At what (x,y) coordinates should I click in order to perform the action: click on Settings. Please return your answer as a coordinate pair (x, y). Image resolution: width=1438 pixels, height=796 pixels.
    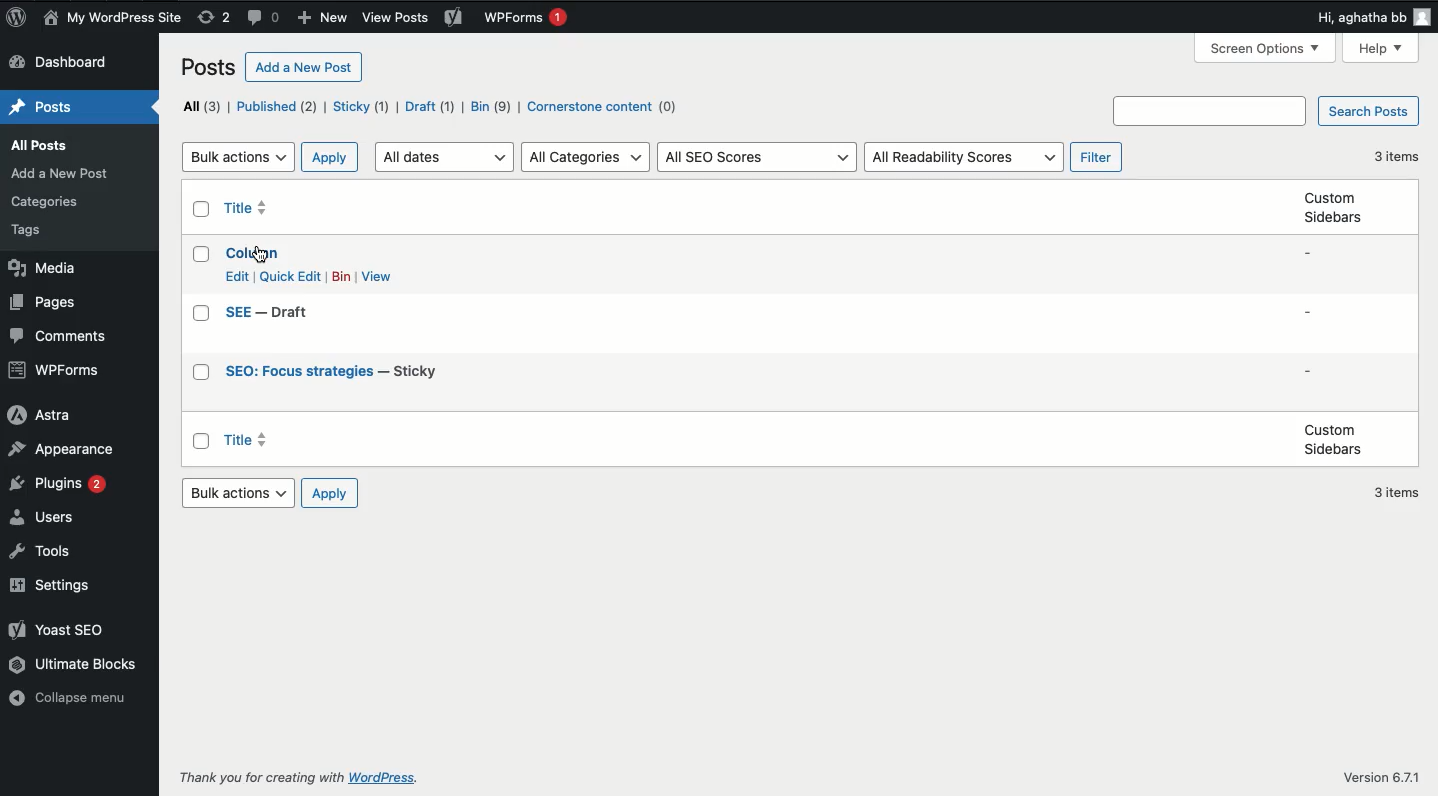
    Looking at the image, I should click on (56, 585).